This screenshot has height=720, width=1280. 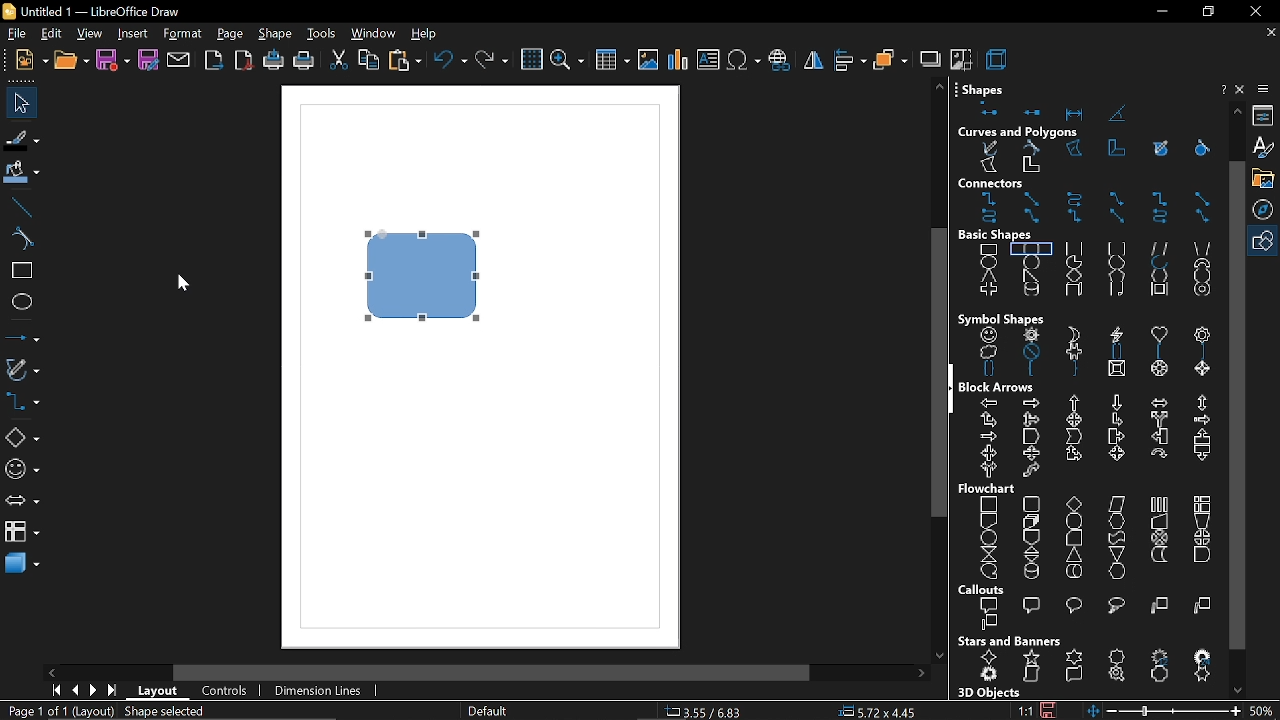 What do you see at coordinates (709, 711) in the screenshot?
I see `co-ordinate` at bounding box center [709, 711].